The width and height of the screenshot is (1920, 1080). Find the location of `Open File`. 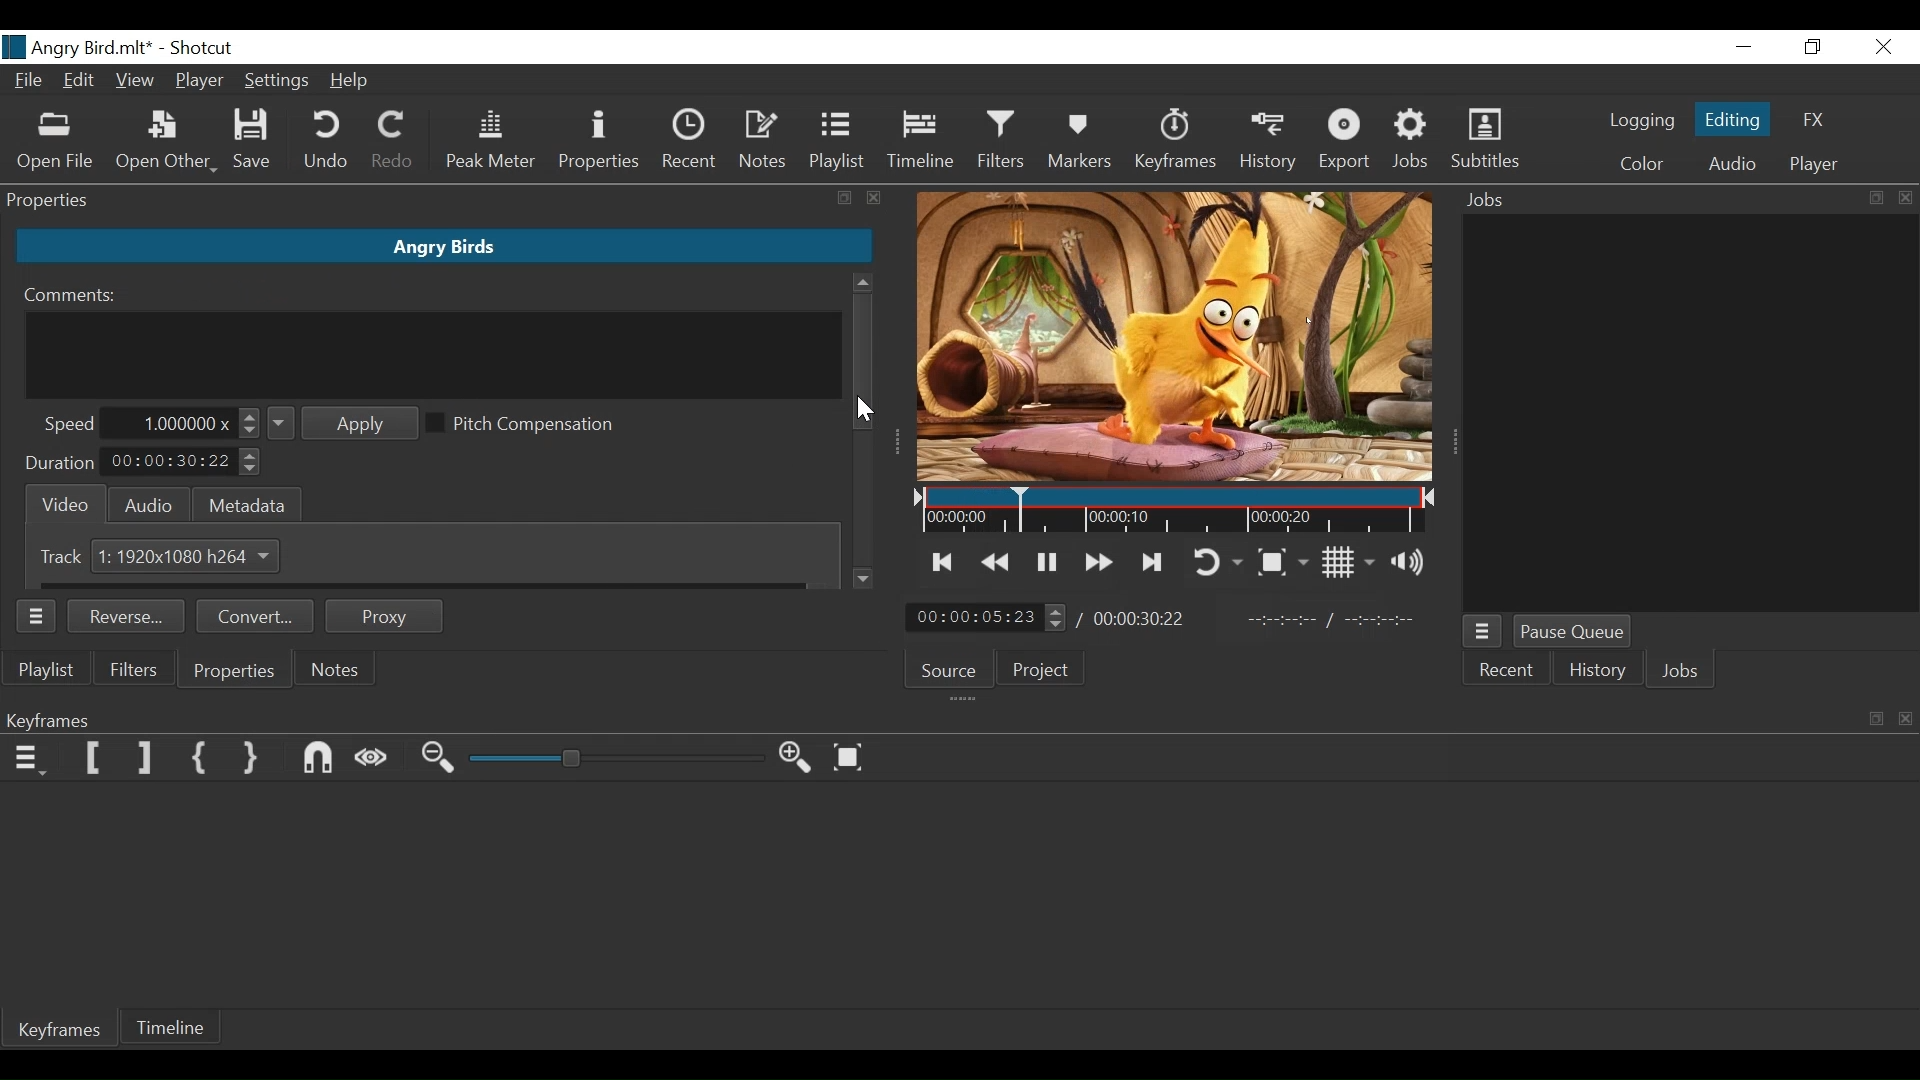

Open File is located at coordinates (53, 143).